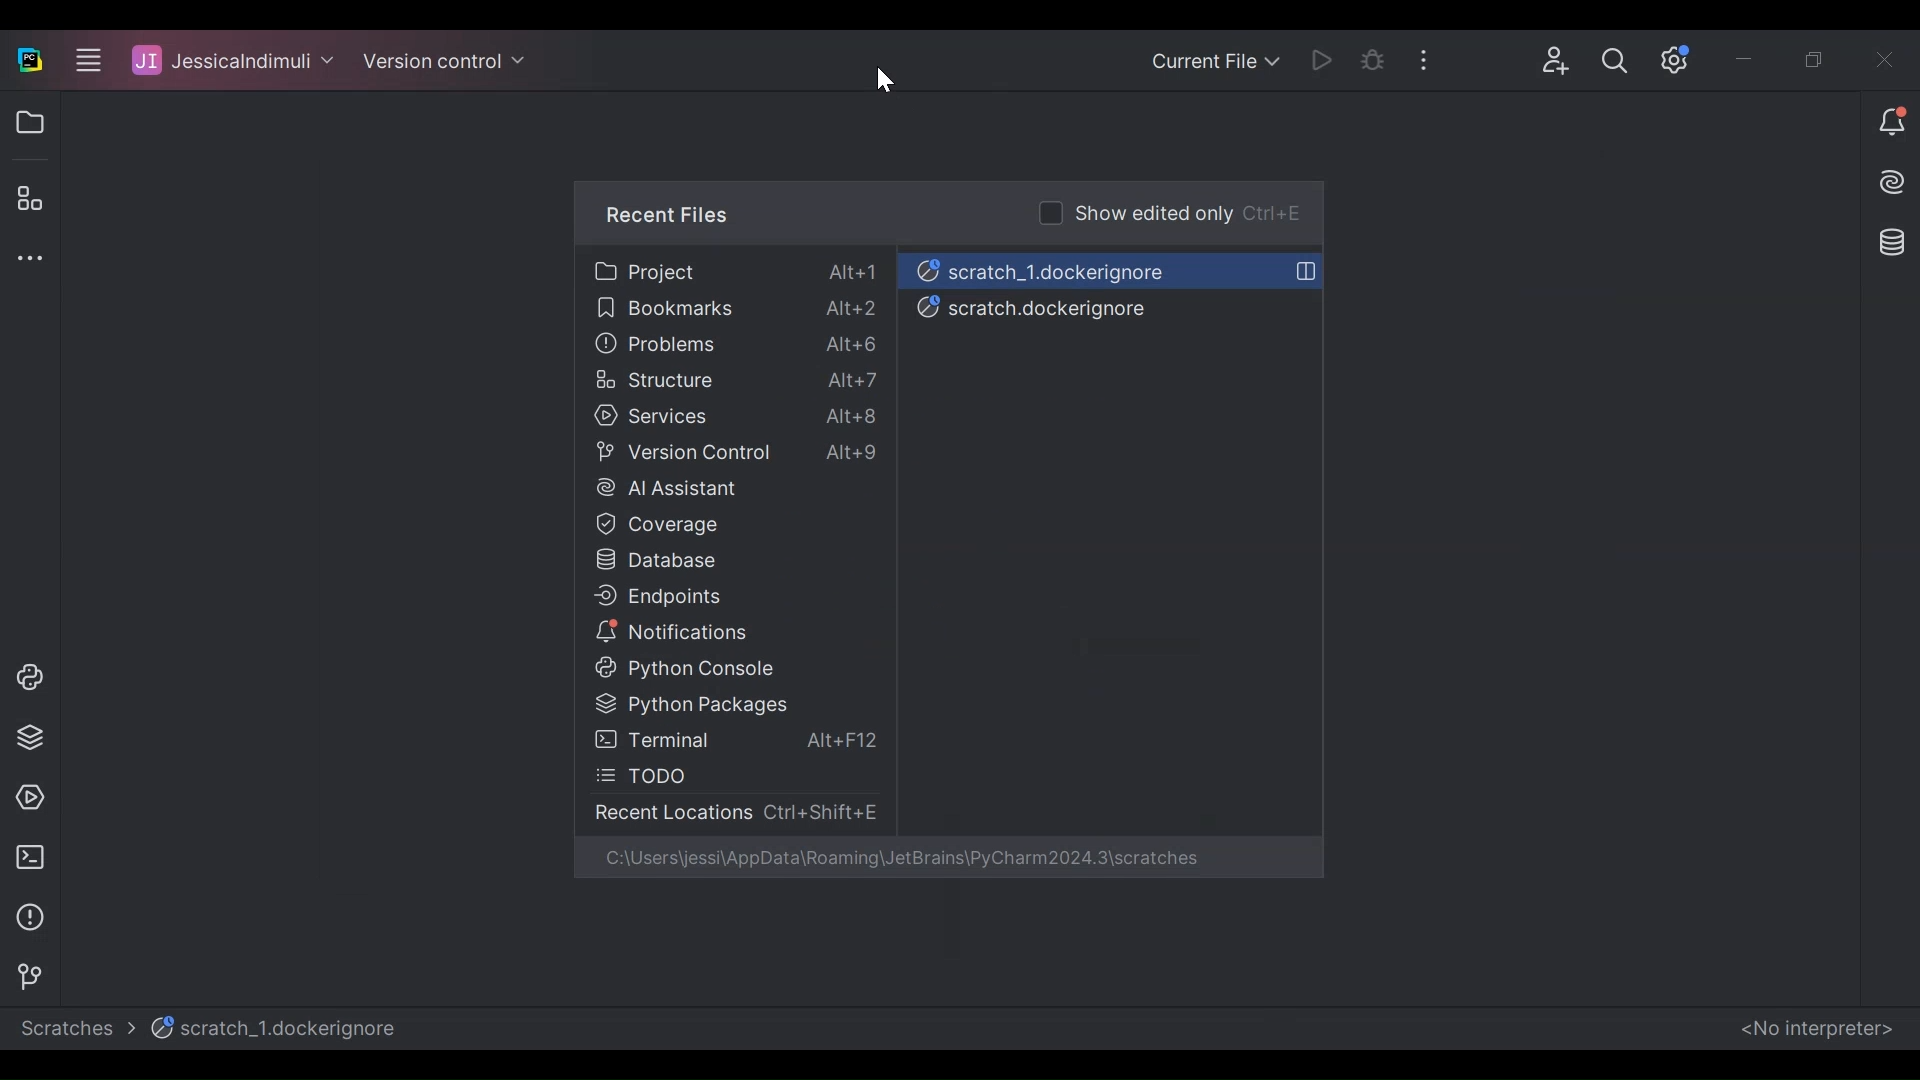 The width and height of the screenshot is (1920, 1080). I want to click on , so click(1327, 61).